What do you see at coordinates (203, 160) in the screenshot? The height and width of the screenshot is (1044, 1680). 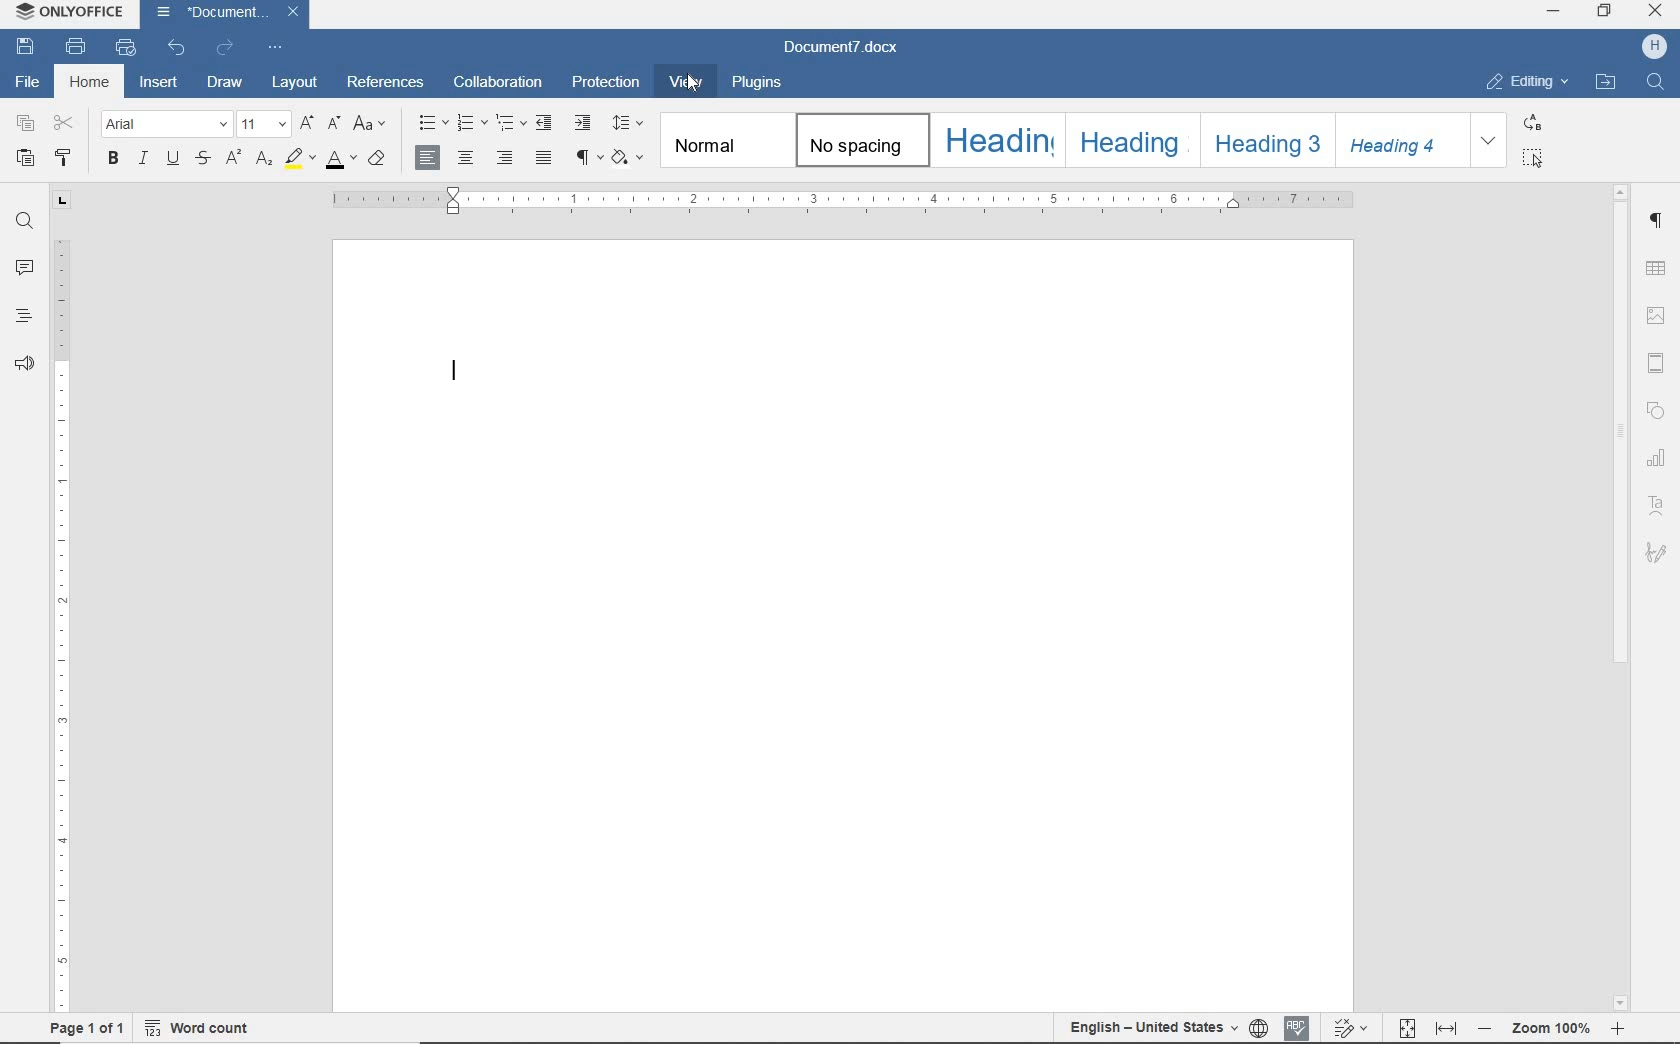 I see `STRIKETHROUGH` at bounding box center [203, 160].